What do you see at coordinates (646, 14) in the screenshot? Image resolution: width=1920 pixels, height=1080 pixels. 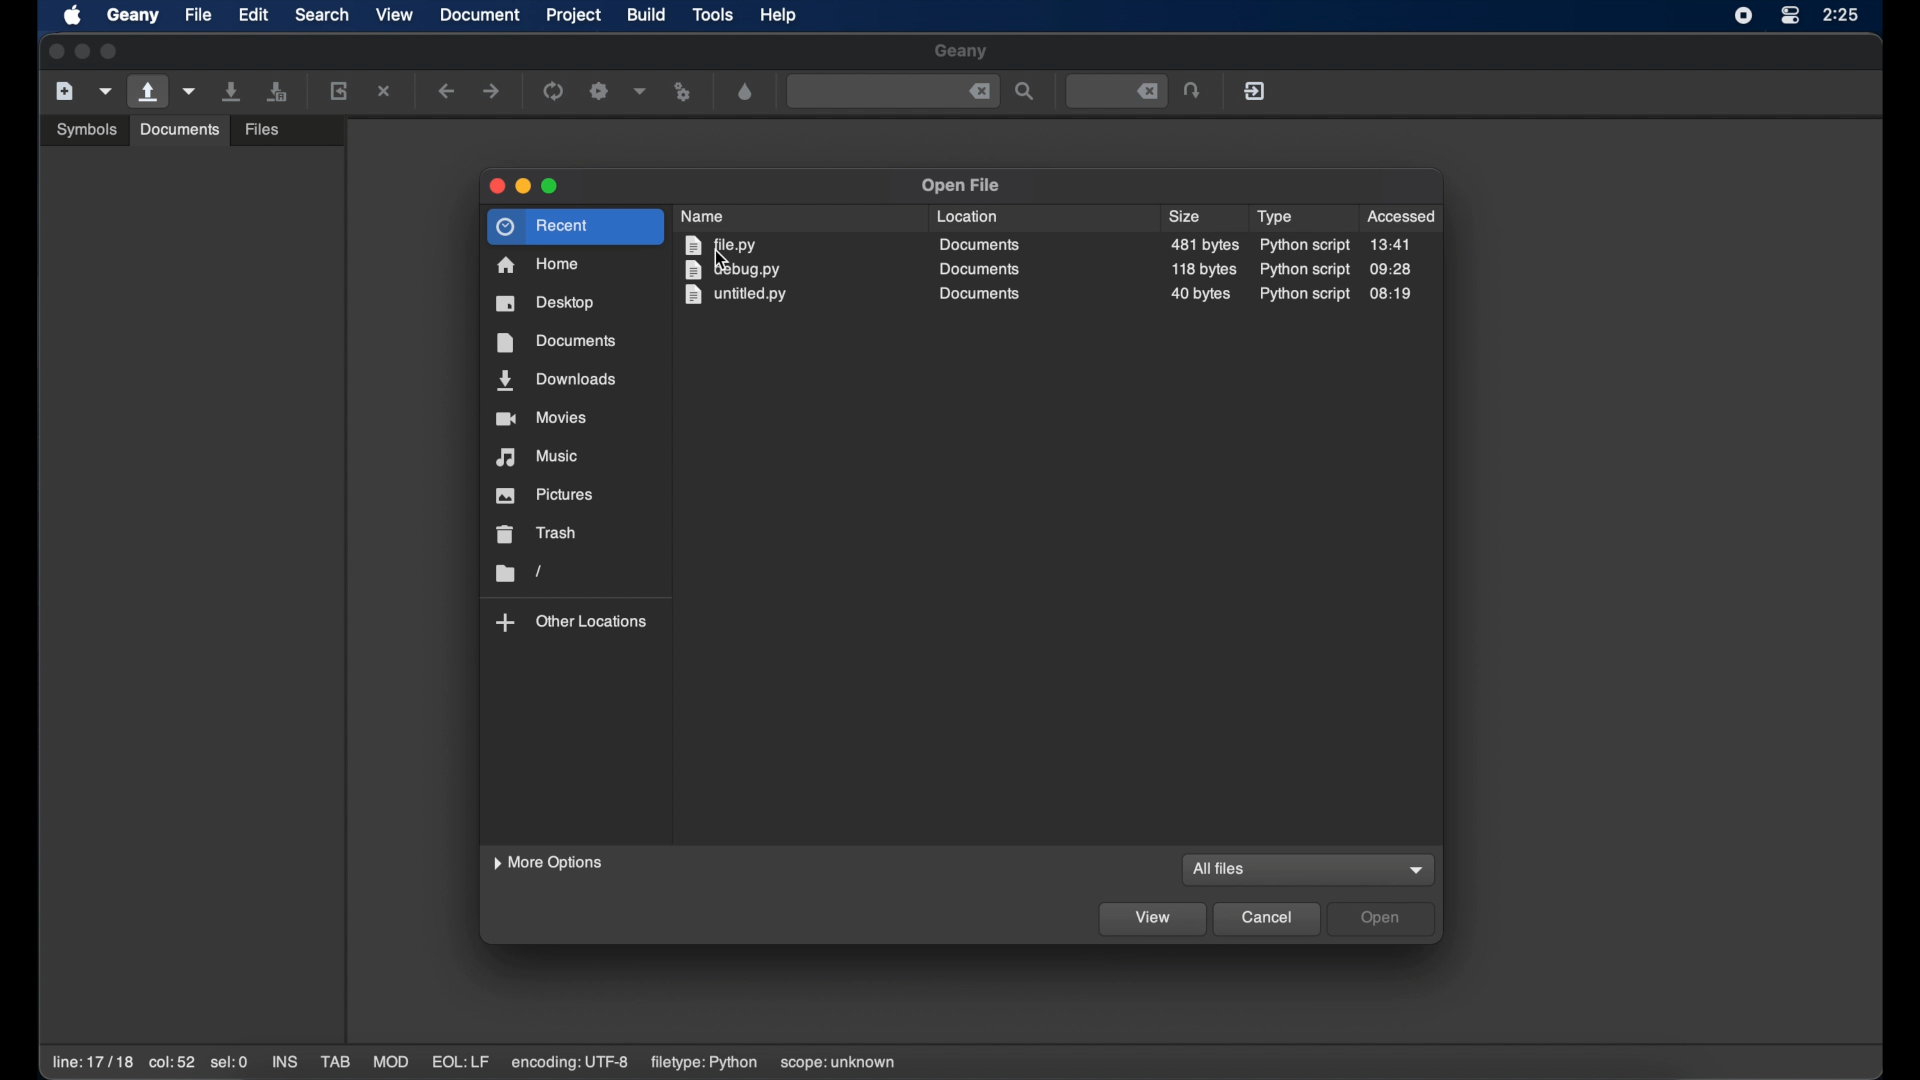 I see `build` at bounding box center [646, 14].